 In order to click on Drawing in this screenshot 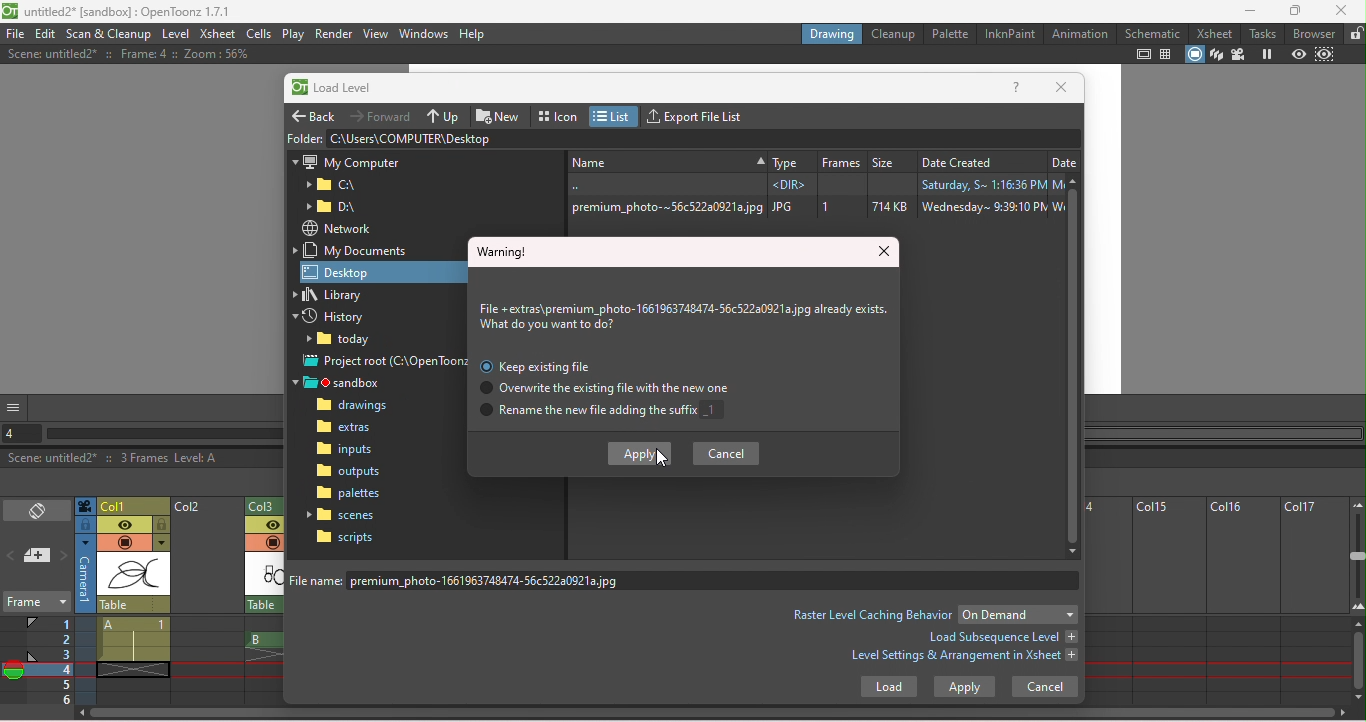, I will do `click(832, 33)`.